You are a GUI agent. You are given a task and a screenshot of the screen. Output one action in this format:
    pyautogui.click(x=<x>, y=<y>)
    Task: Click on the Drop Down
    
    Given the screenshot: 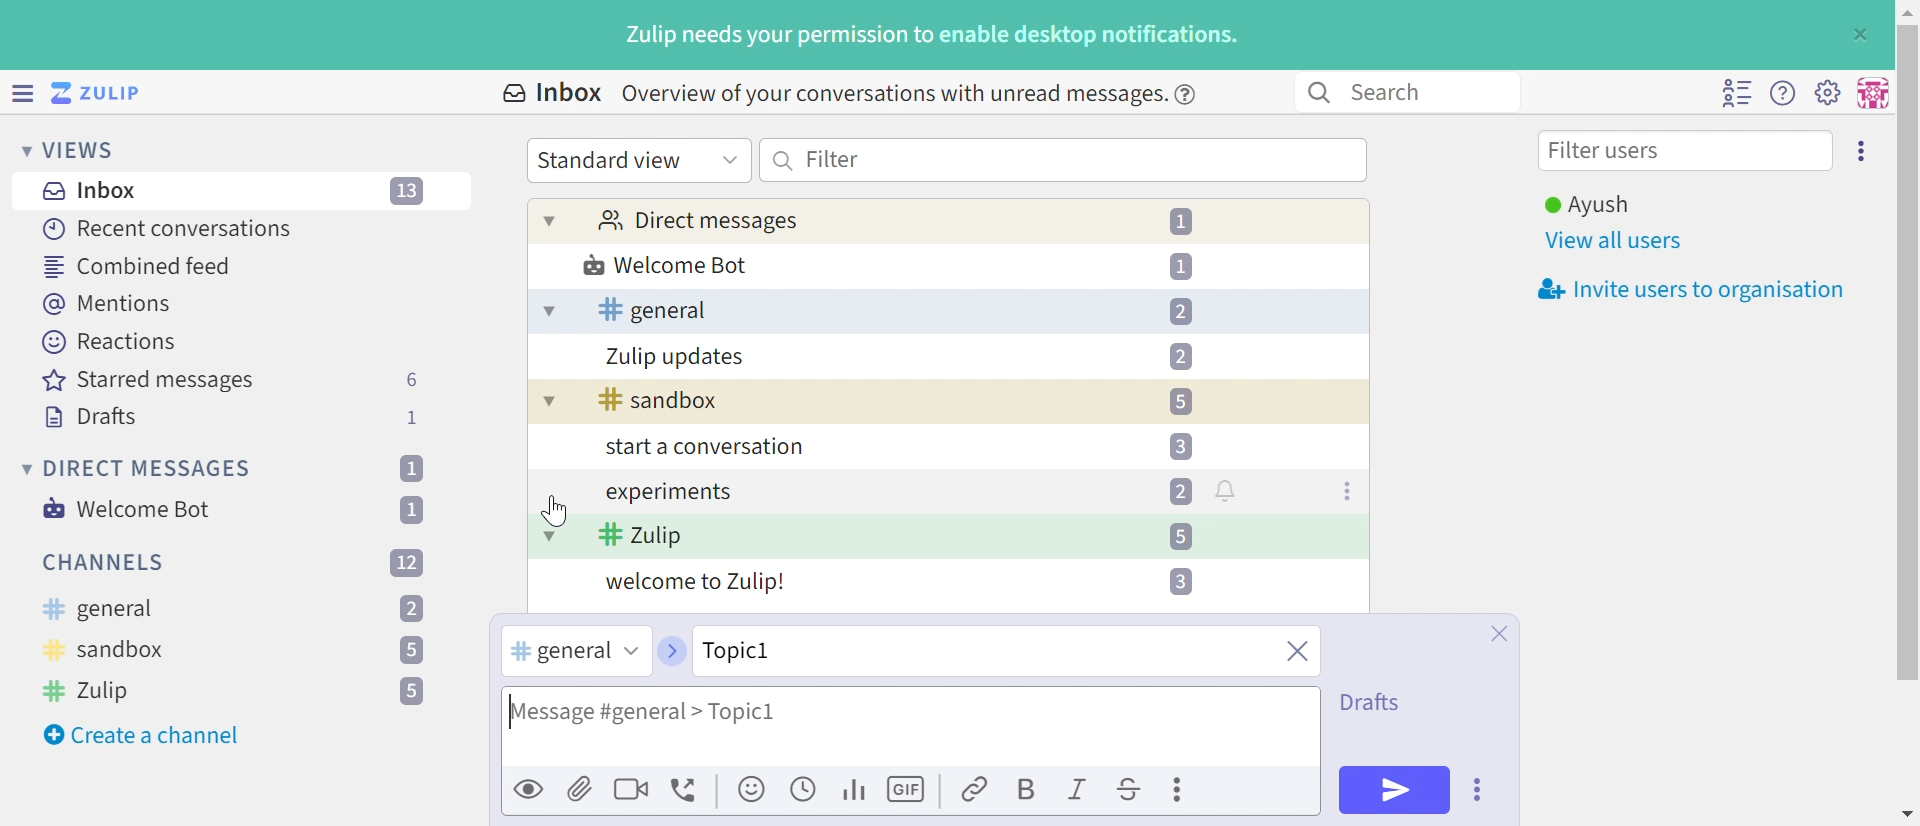 What is the action you would take?
    pyautogui.click(x=20, y=149)
    